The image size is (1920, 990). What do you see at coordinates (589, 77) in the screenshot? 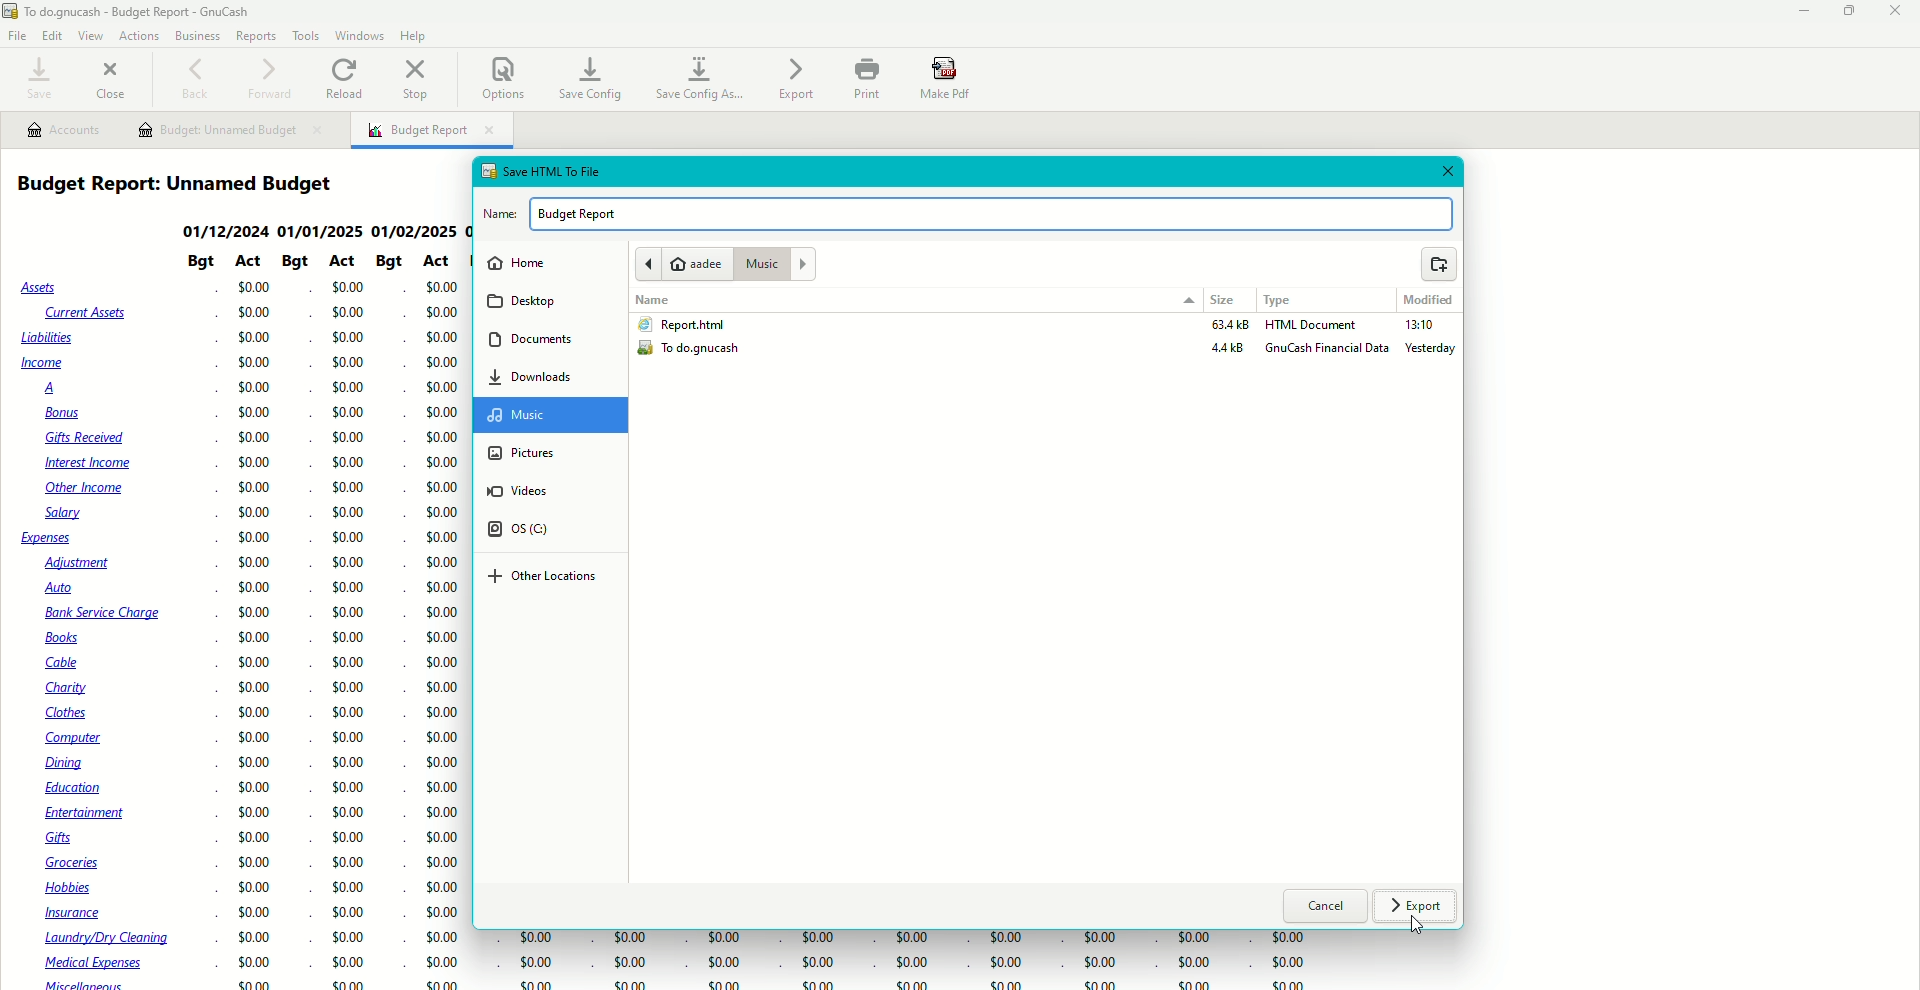
I see `Save COnfig` at bounding box center [589, 77].